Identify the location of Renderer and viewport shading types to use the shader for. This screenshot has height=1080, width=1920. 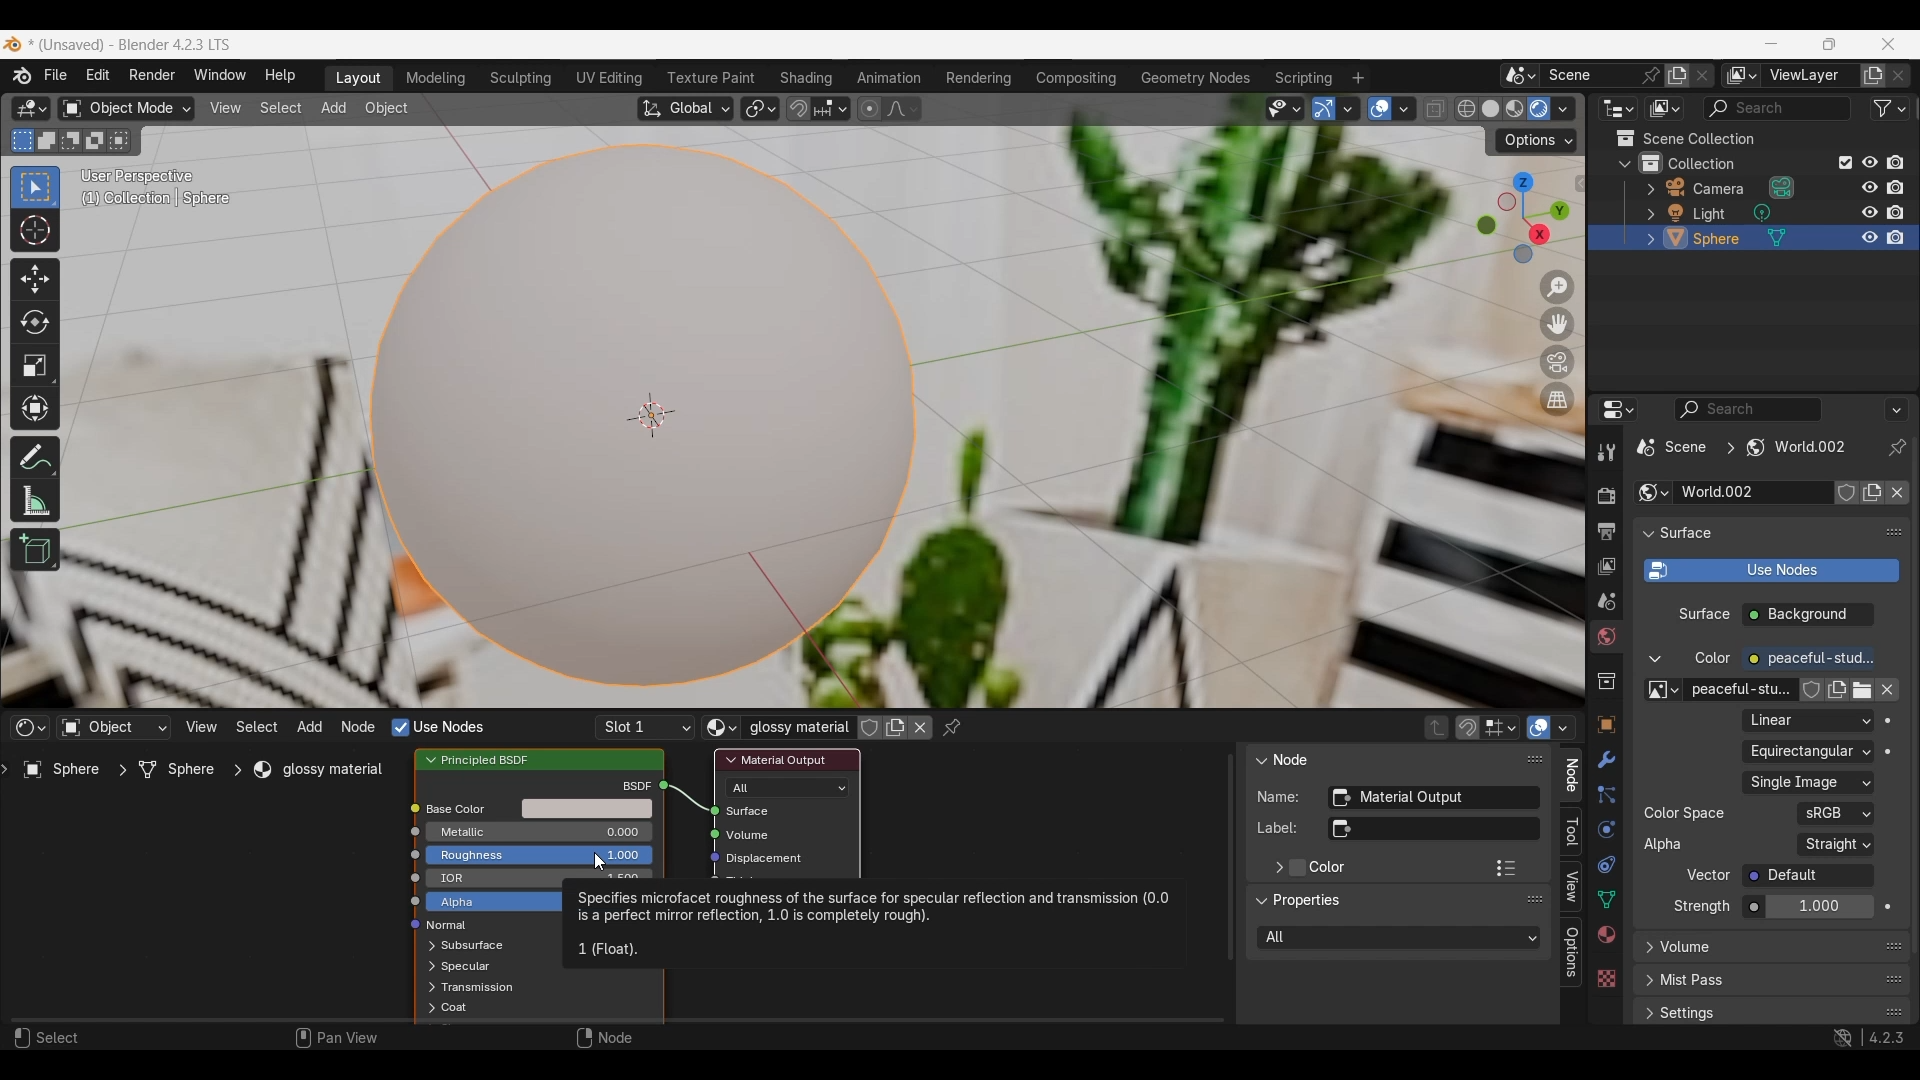
(788, 787).